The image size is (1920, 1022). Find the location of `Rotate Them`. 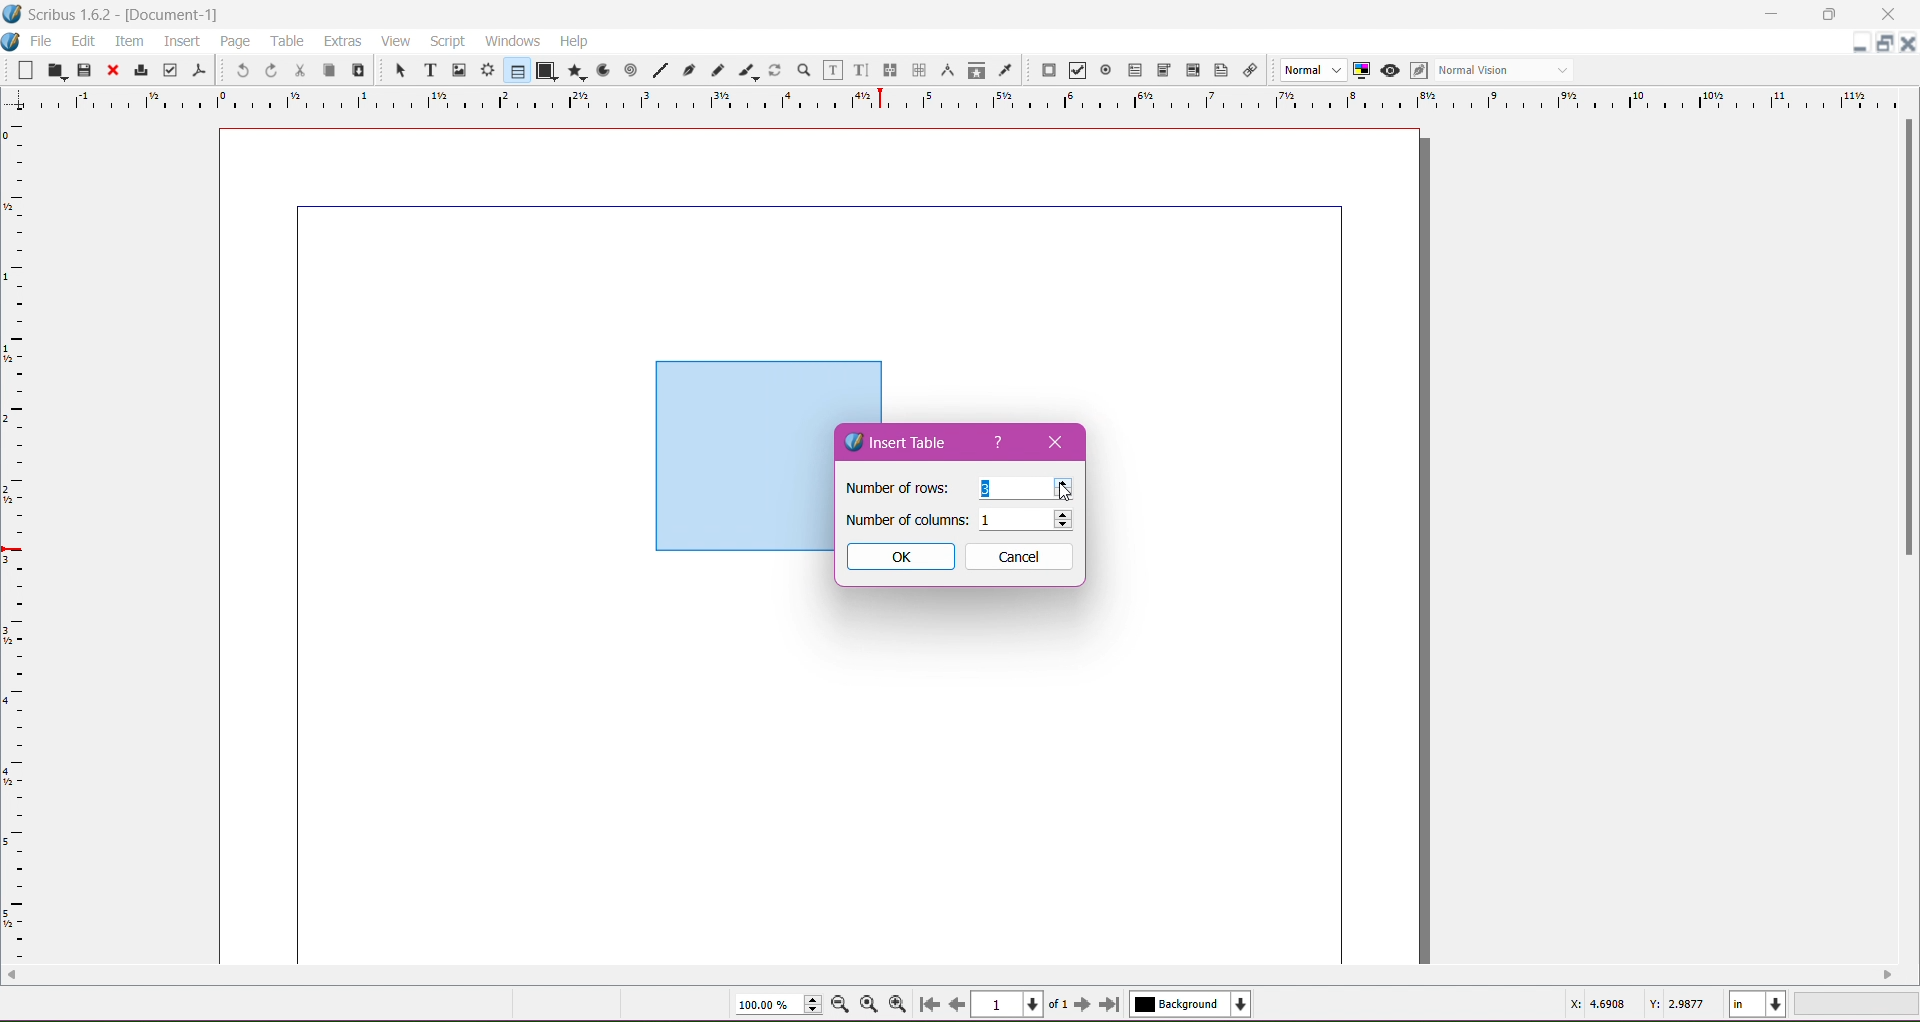

Rotate Them is located at coordinates (773, 69).